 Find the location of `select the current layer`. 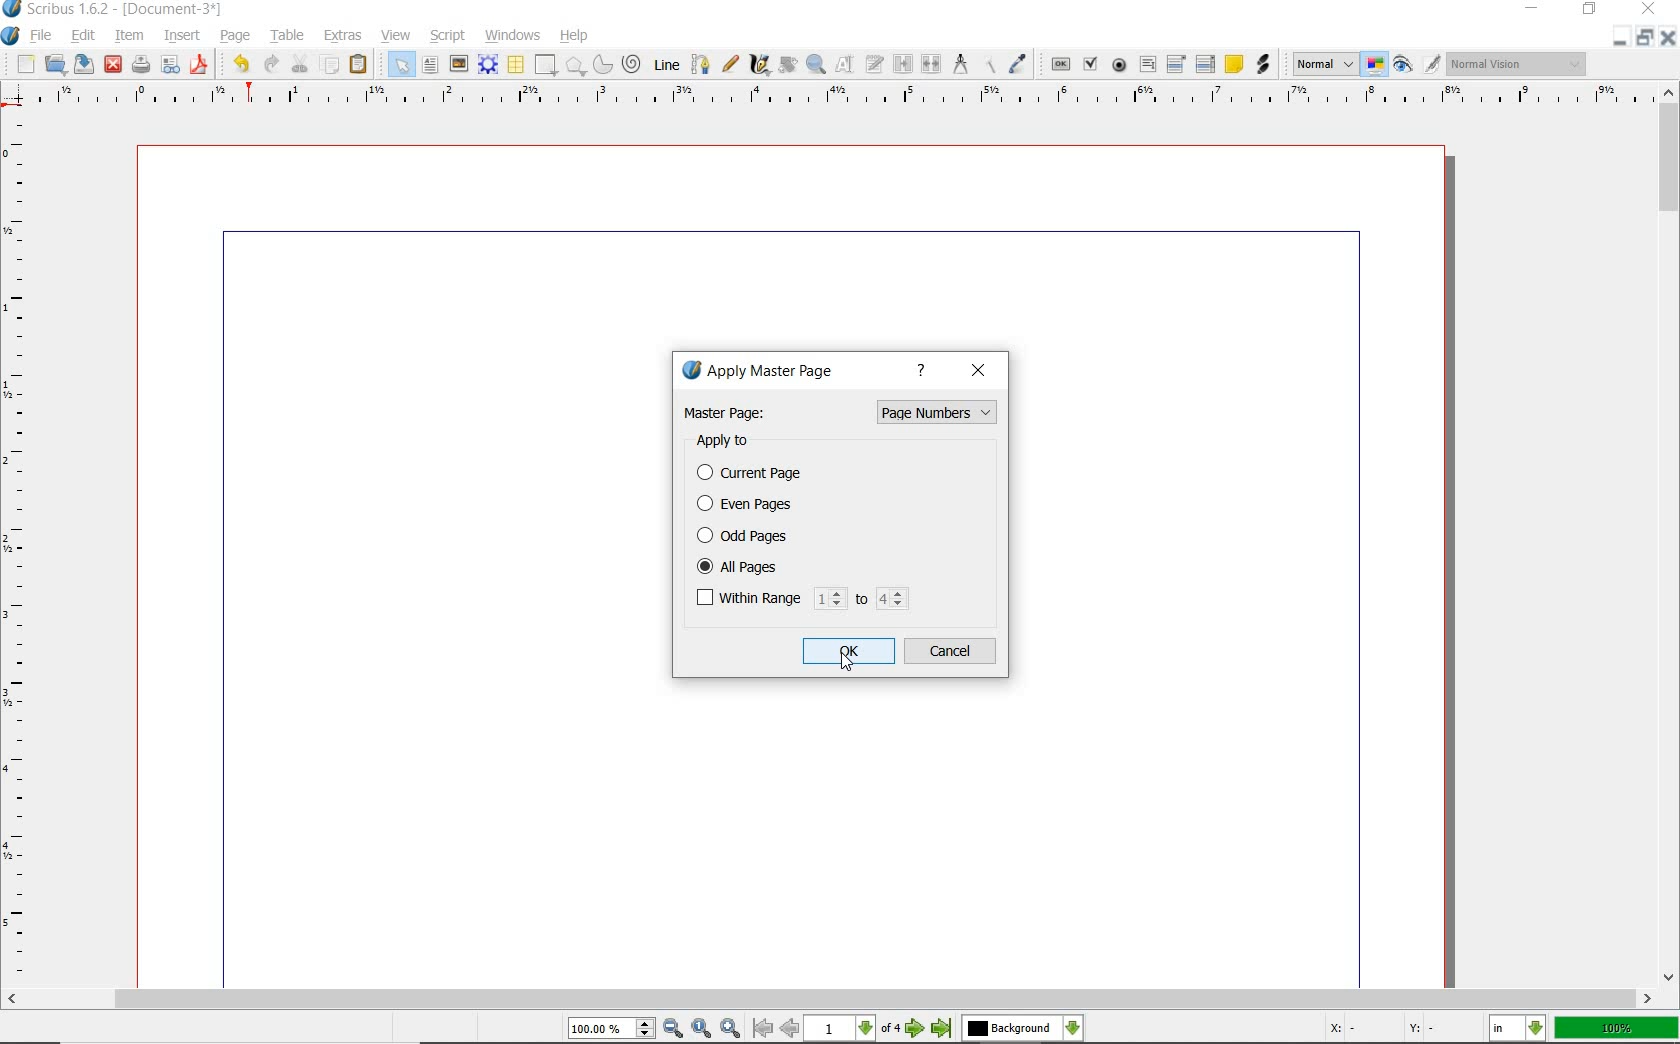

select the current layer is located at coordinates (1020, 1029).